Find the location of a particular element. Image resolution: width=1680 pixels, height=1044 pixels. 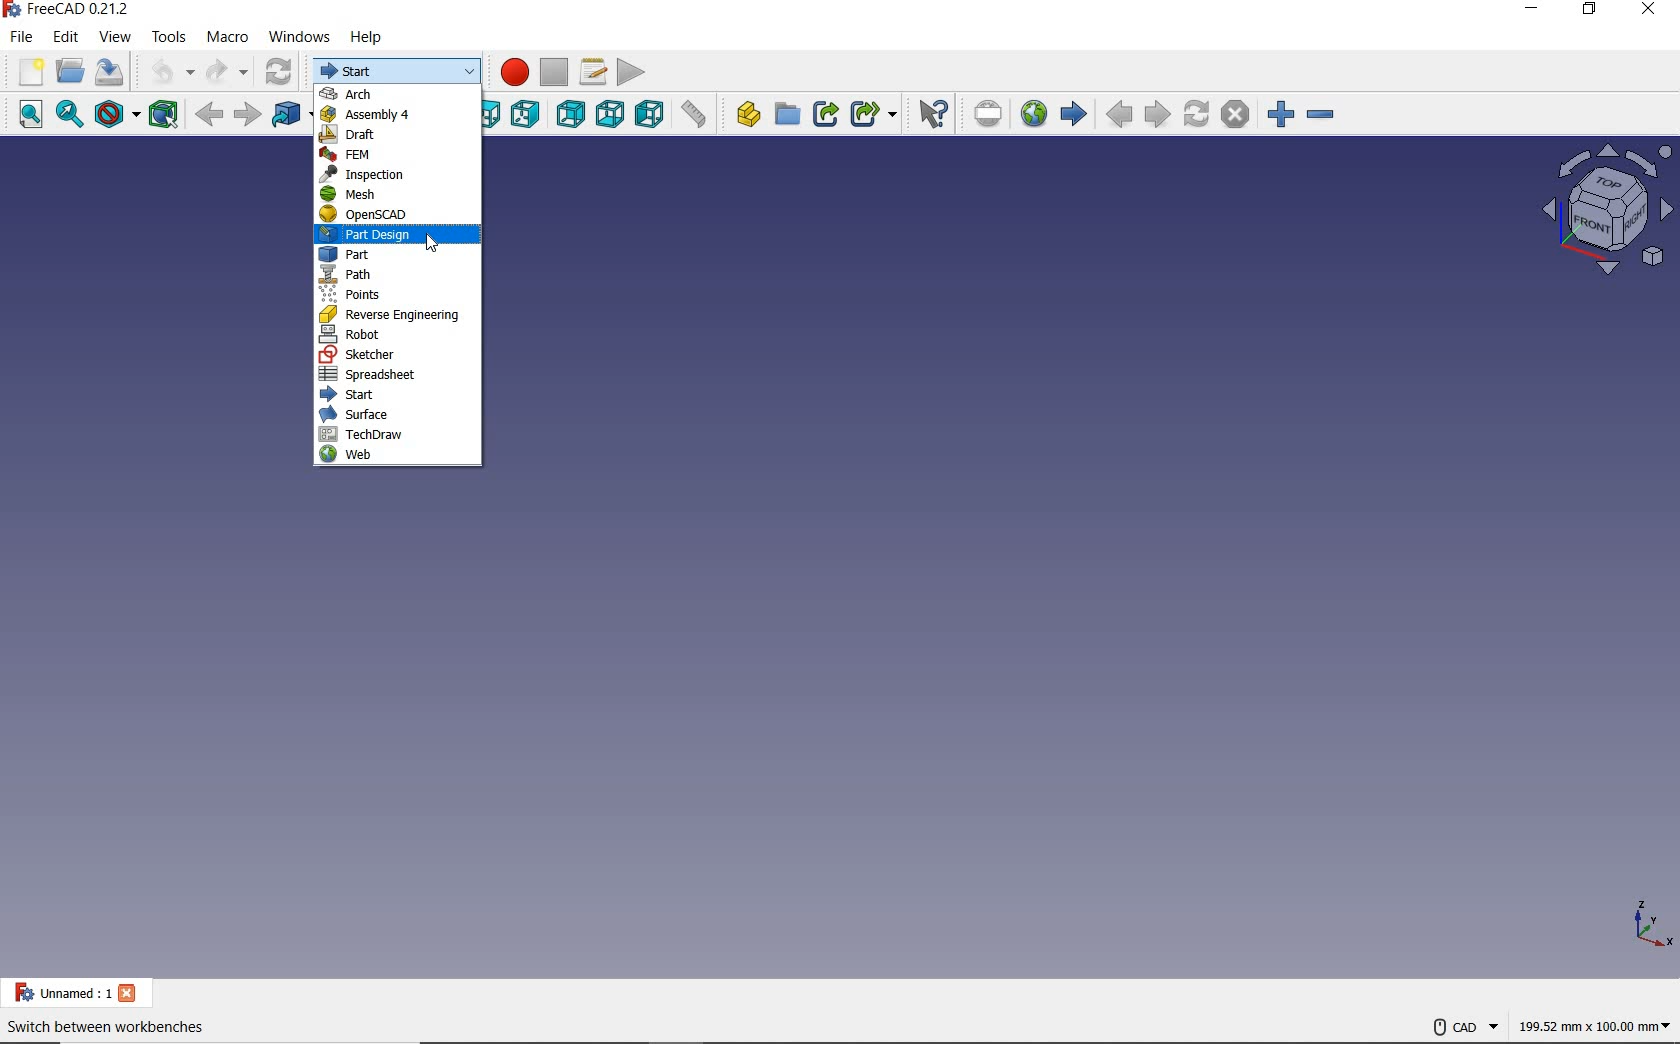

NEW is located at coordinates (26, 73).